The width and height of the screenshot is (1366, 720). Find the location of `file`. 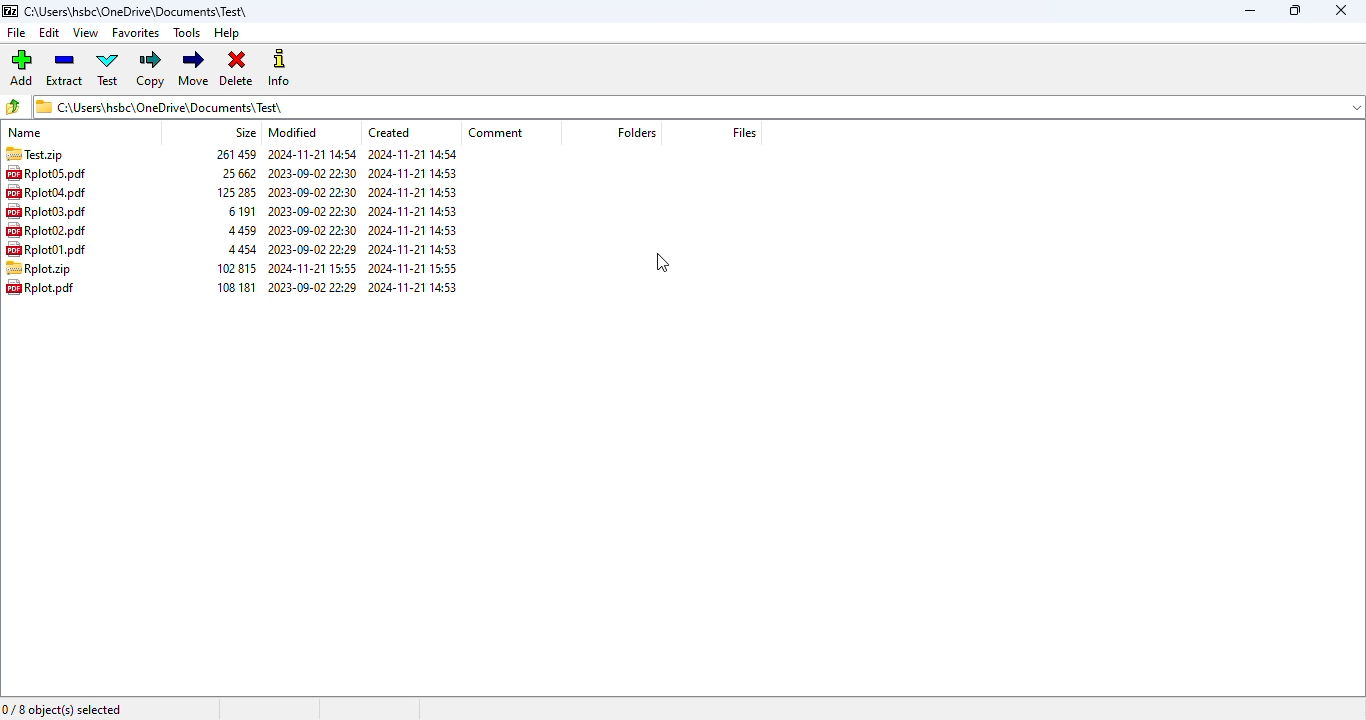

file is located at coordinates (18, 33).